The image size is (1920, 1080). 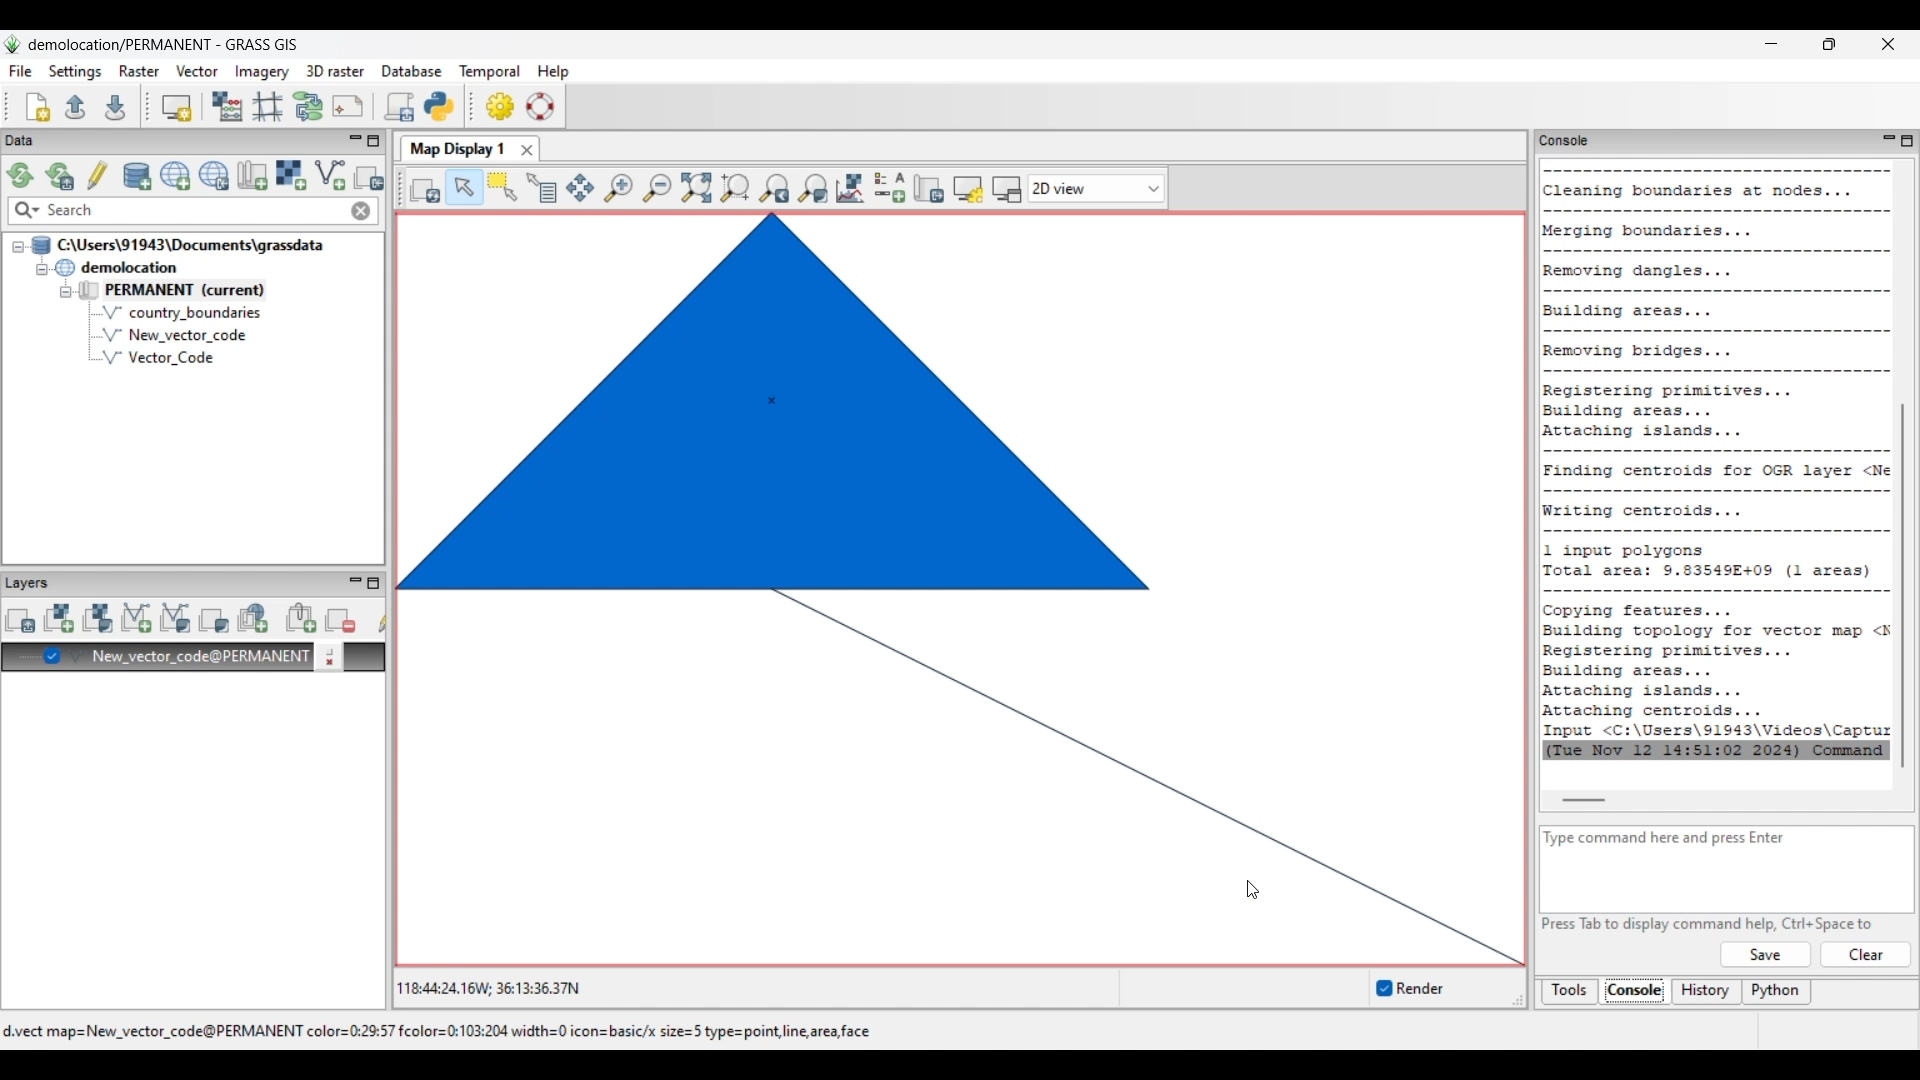 I want to click on GRASS manual, so click(x=540, y=106).